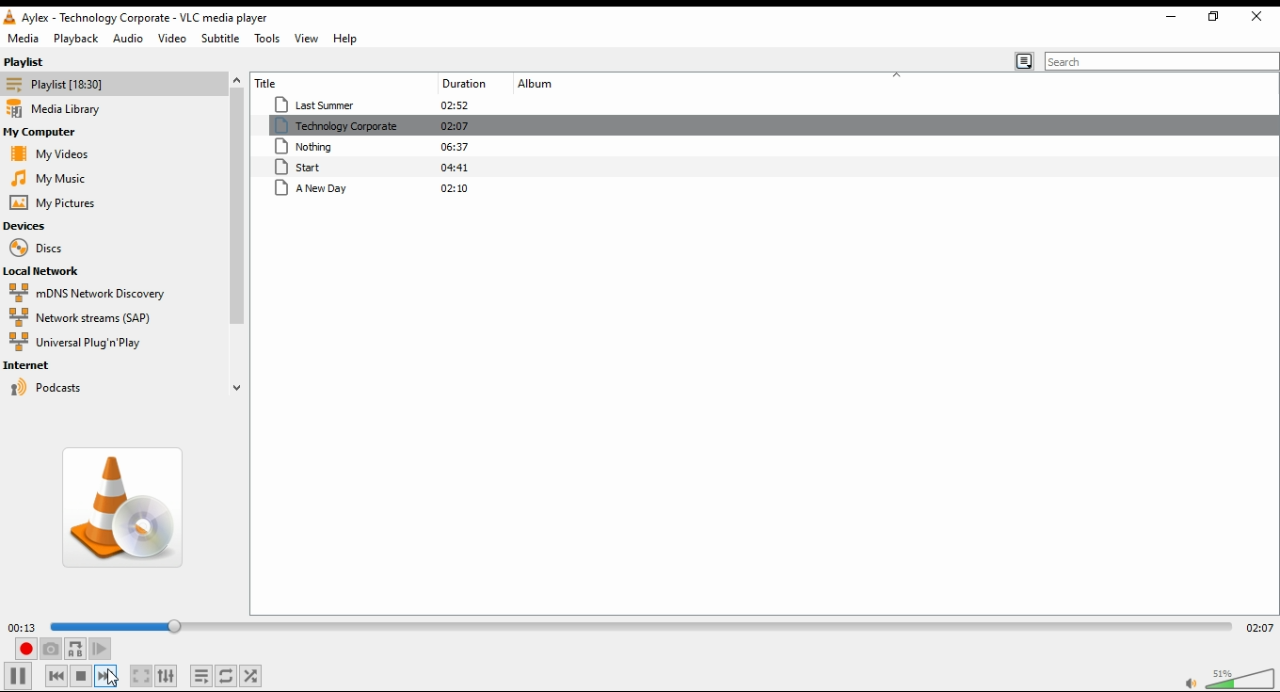 Image resolution: width=1280 pixels, height=692 pixels. Describe the element at coordinates (224, 39) in the screenshot. I see `subtitle` at that location.